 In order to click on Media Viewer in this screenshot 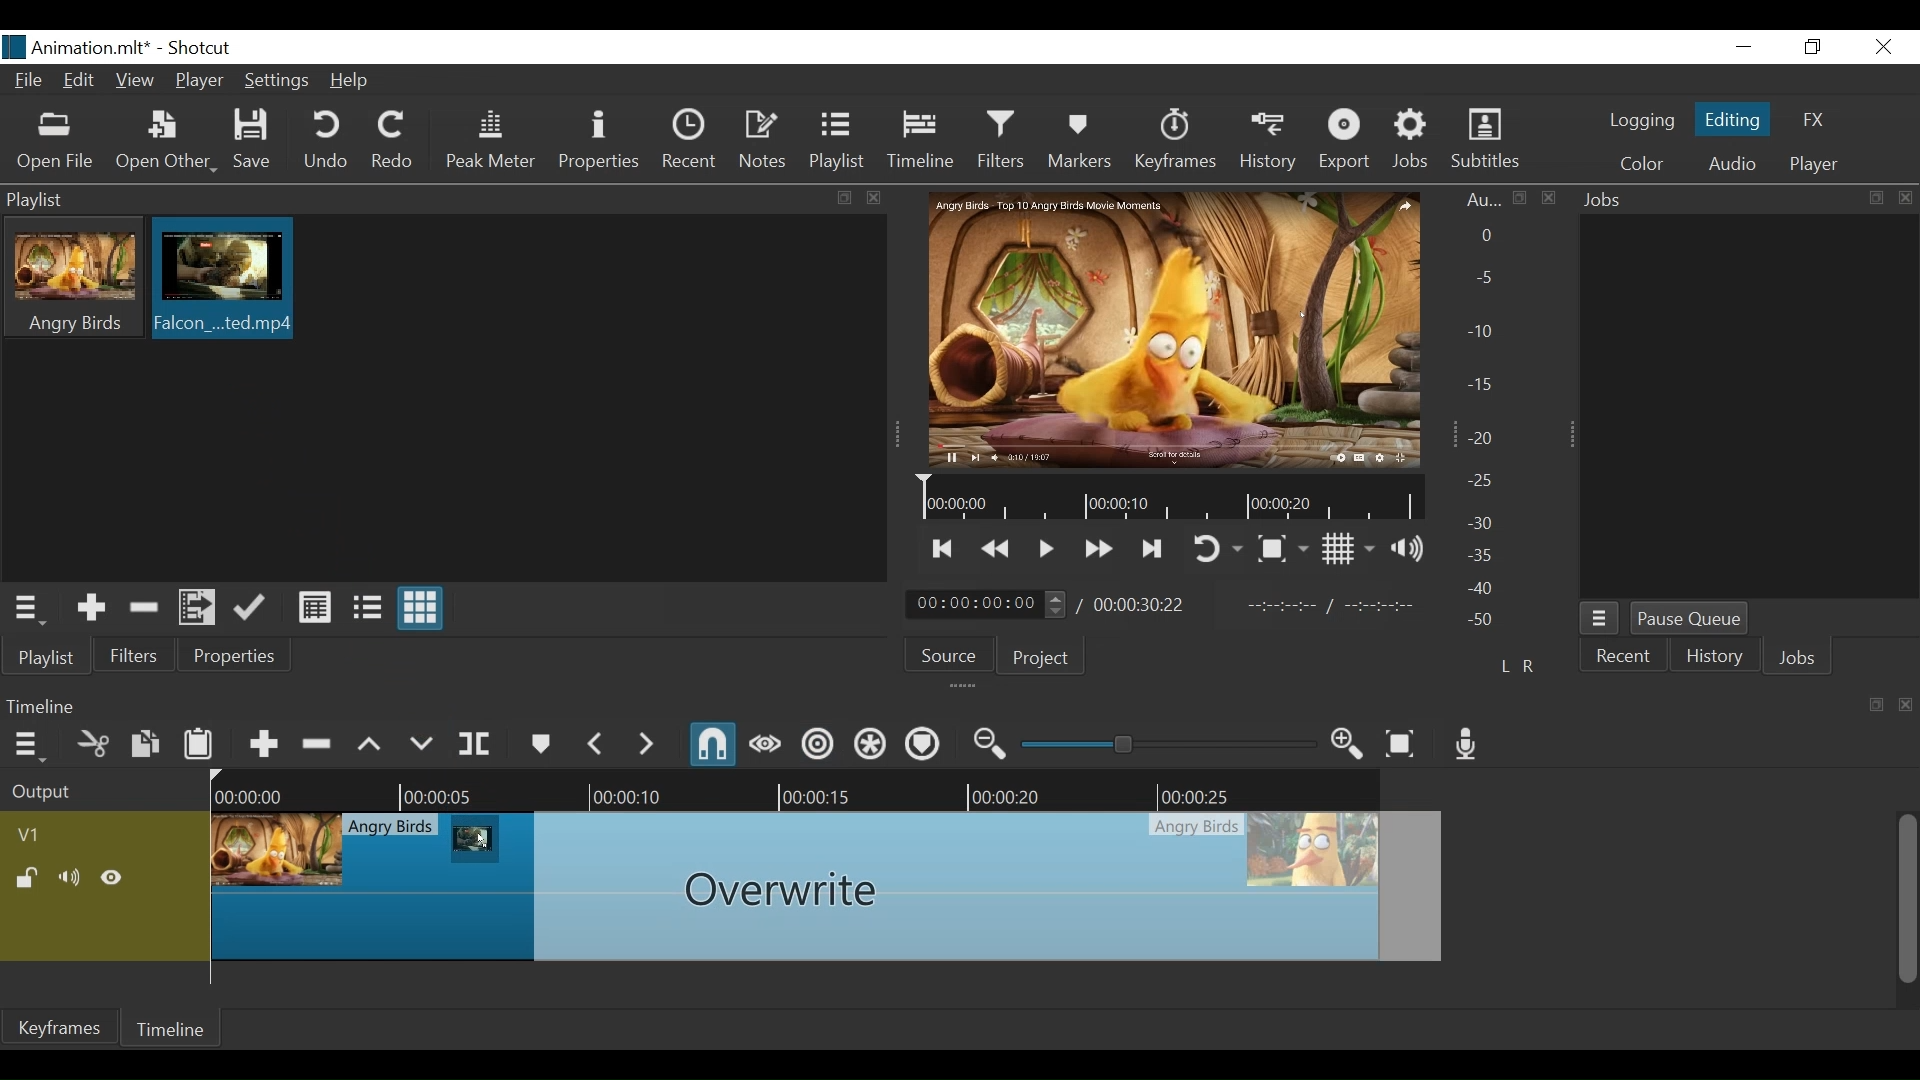, I will do `click(1173, 329)`.